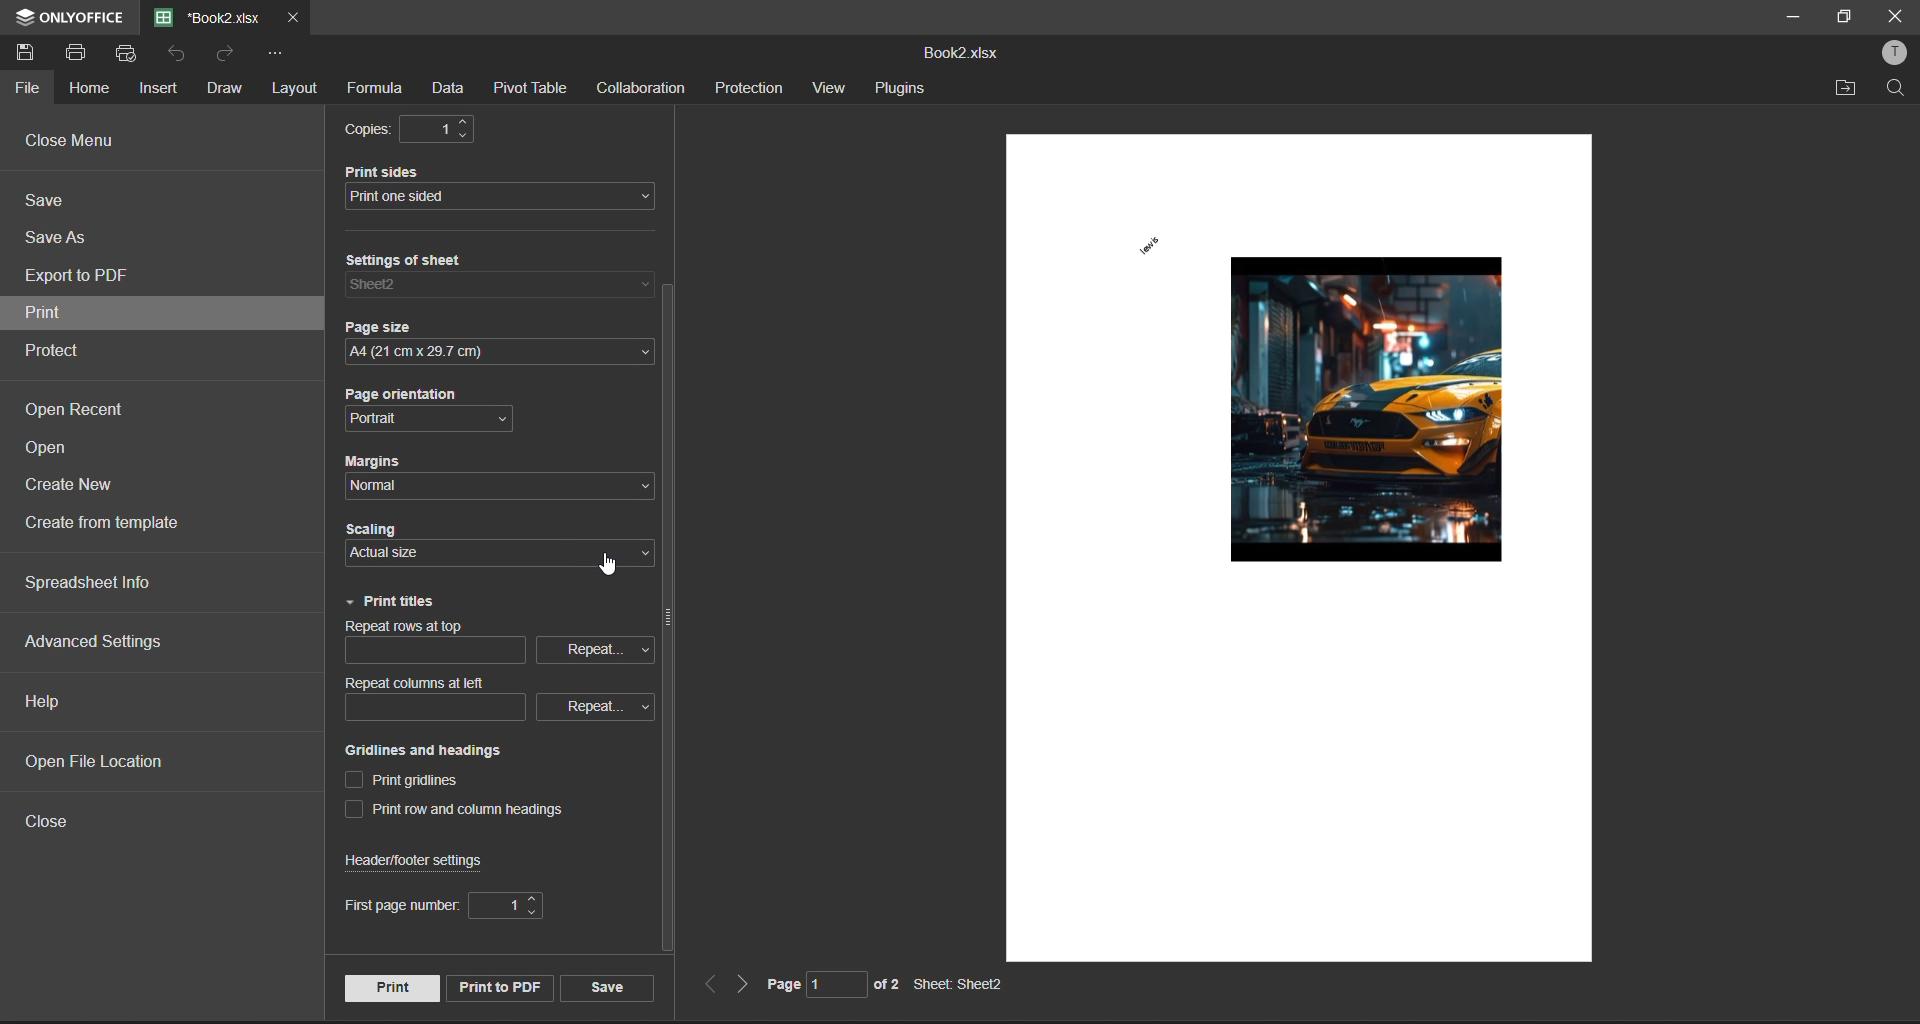 Image resolution: width=1920 pixels, height=1024 pixels. What do you see at coordinates (381, 486) in the screenshot?
I see `‘Normal` at bounding box center [381, 486].